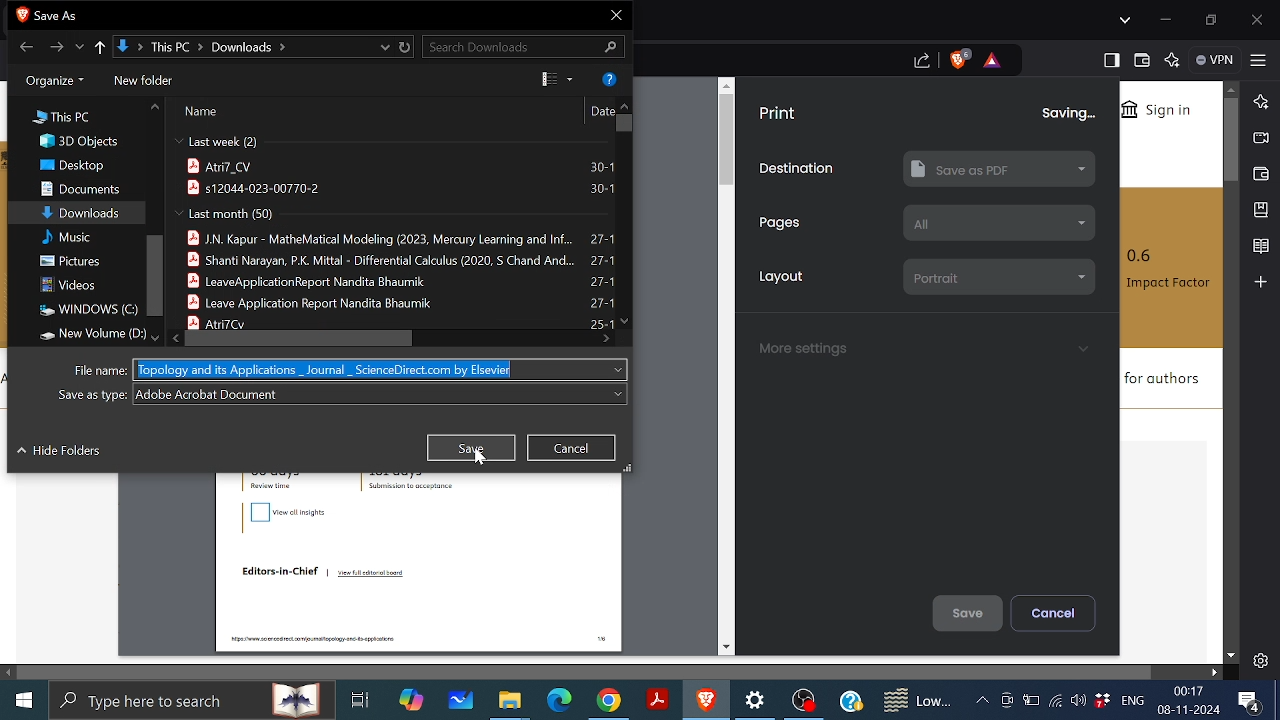  I want to click on 0.6 Impact Factor, so click(1173, 271).